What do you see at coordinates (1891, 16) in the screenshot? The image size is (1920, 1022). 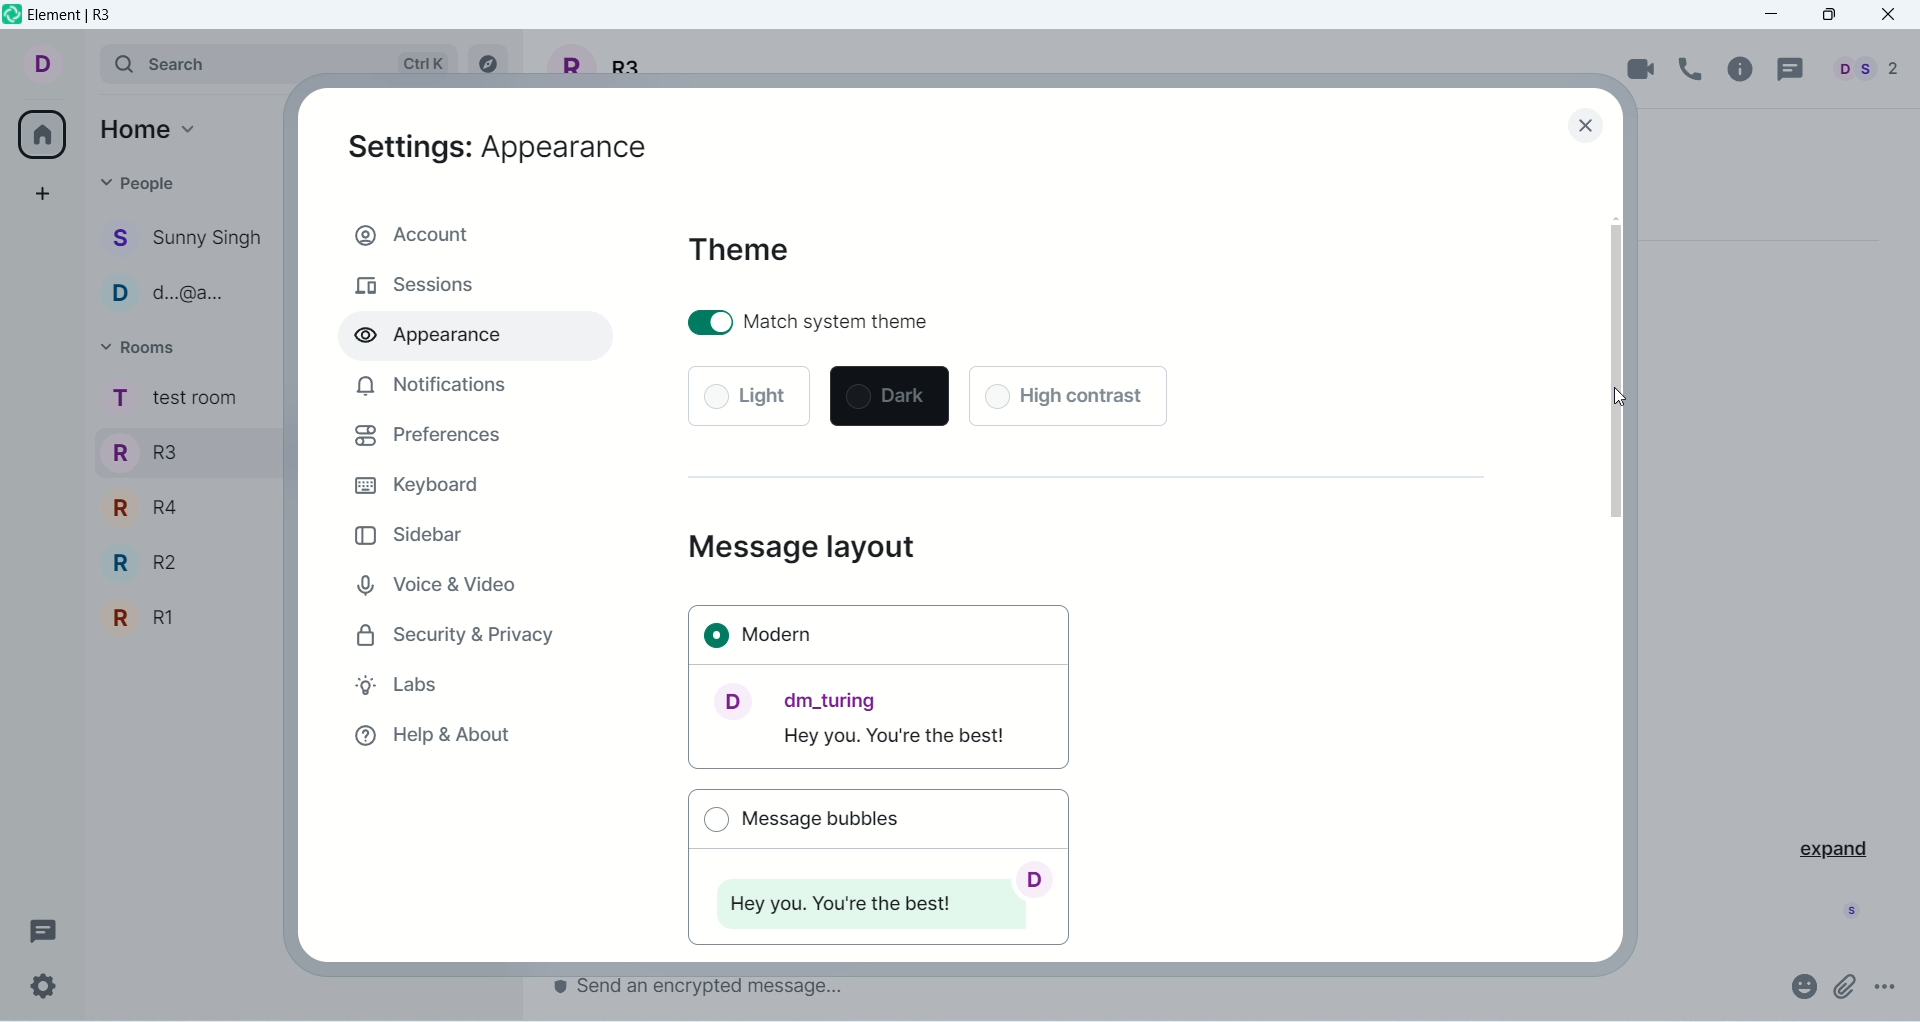 I see `close` at bounding box center [1891, 16].